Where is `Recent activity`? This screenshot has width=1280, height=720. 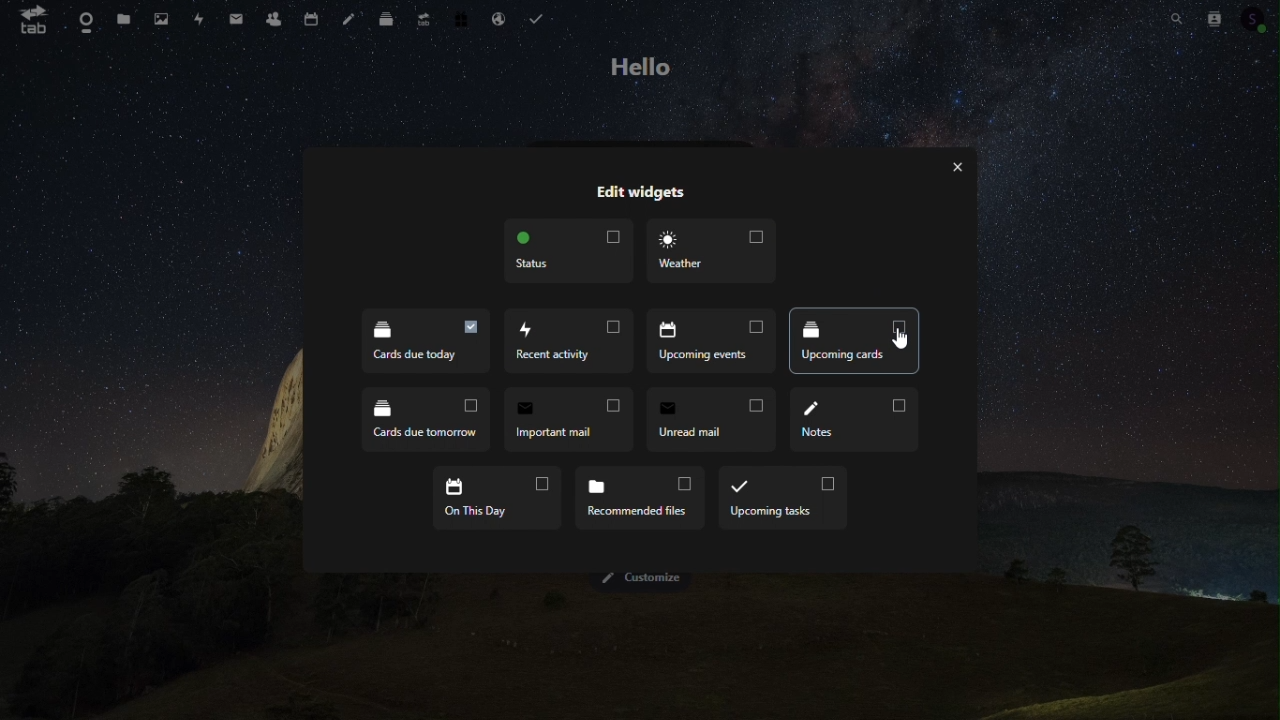 Recent activity is located at coordinates (569, 340).